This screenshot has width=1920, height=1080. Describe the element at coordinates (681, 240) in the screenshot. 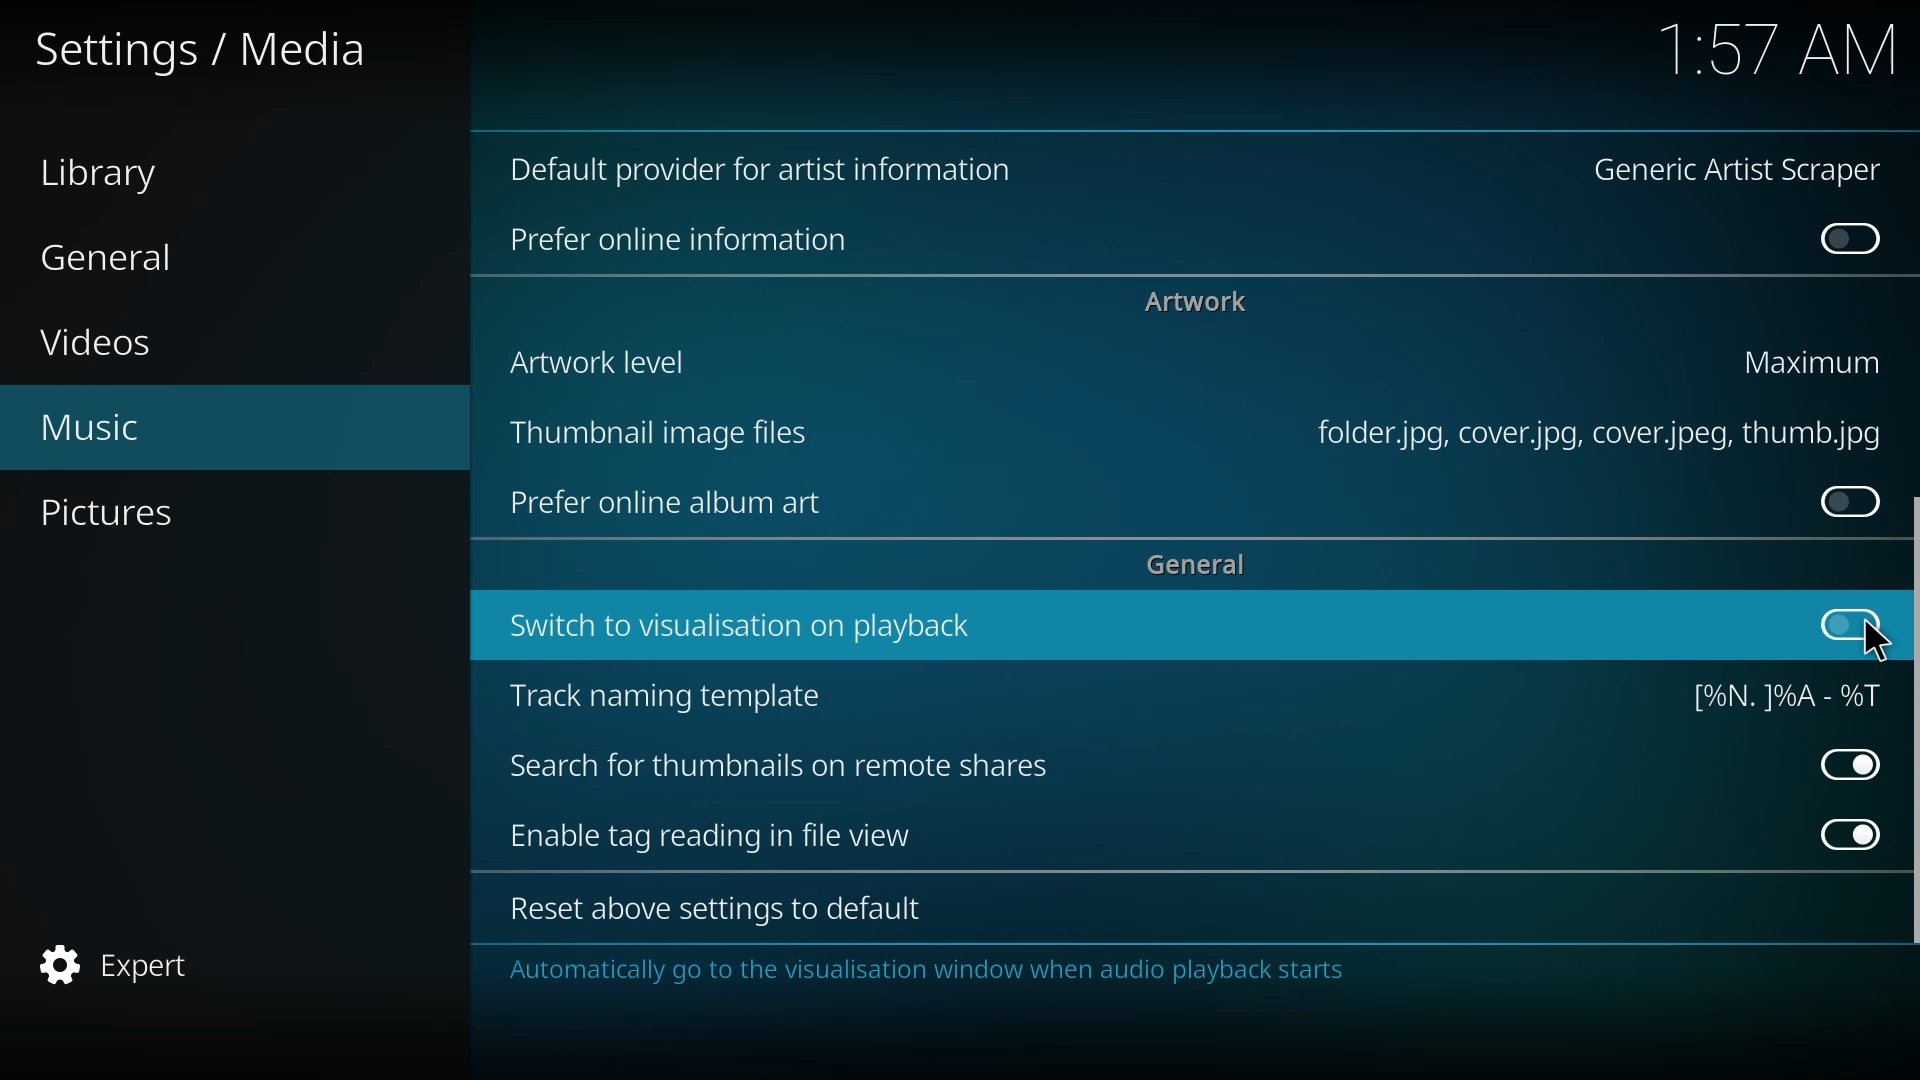

I see `online` at that location.